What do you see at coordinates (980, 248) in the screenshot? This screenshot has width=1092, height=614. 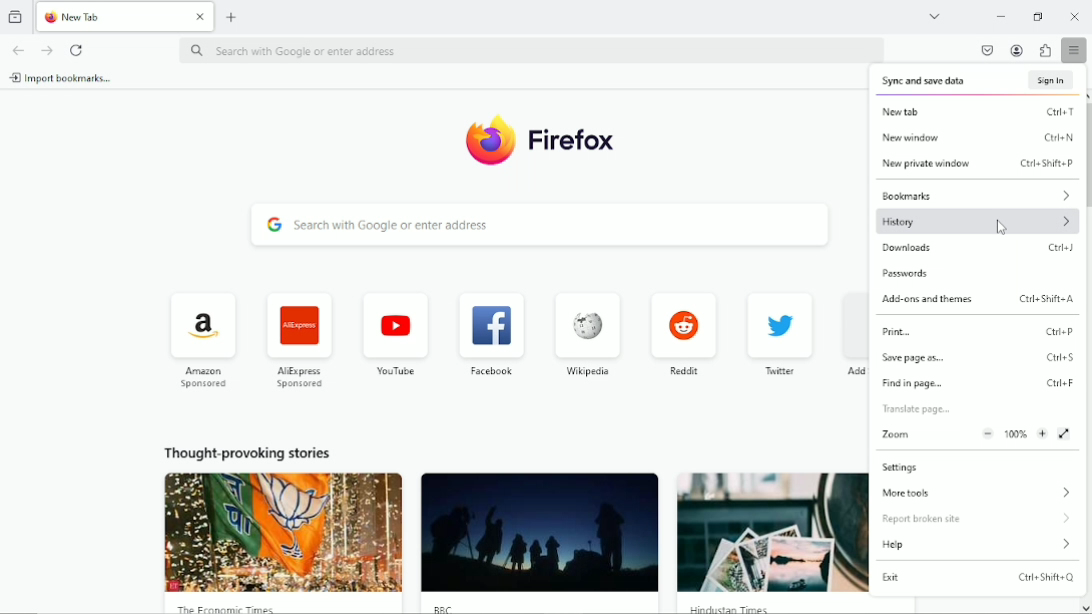 I see `downloads Ctrl+J` at bounding box center [980, 248].